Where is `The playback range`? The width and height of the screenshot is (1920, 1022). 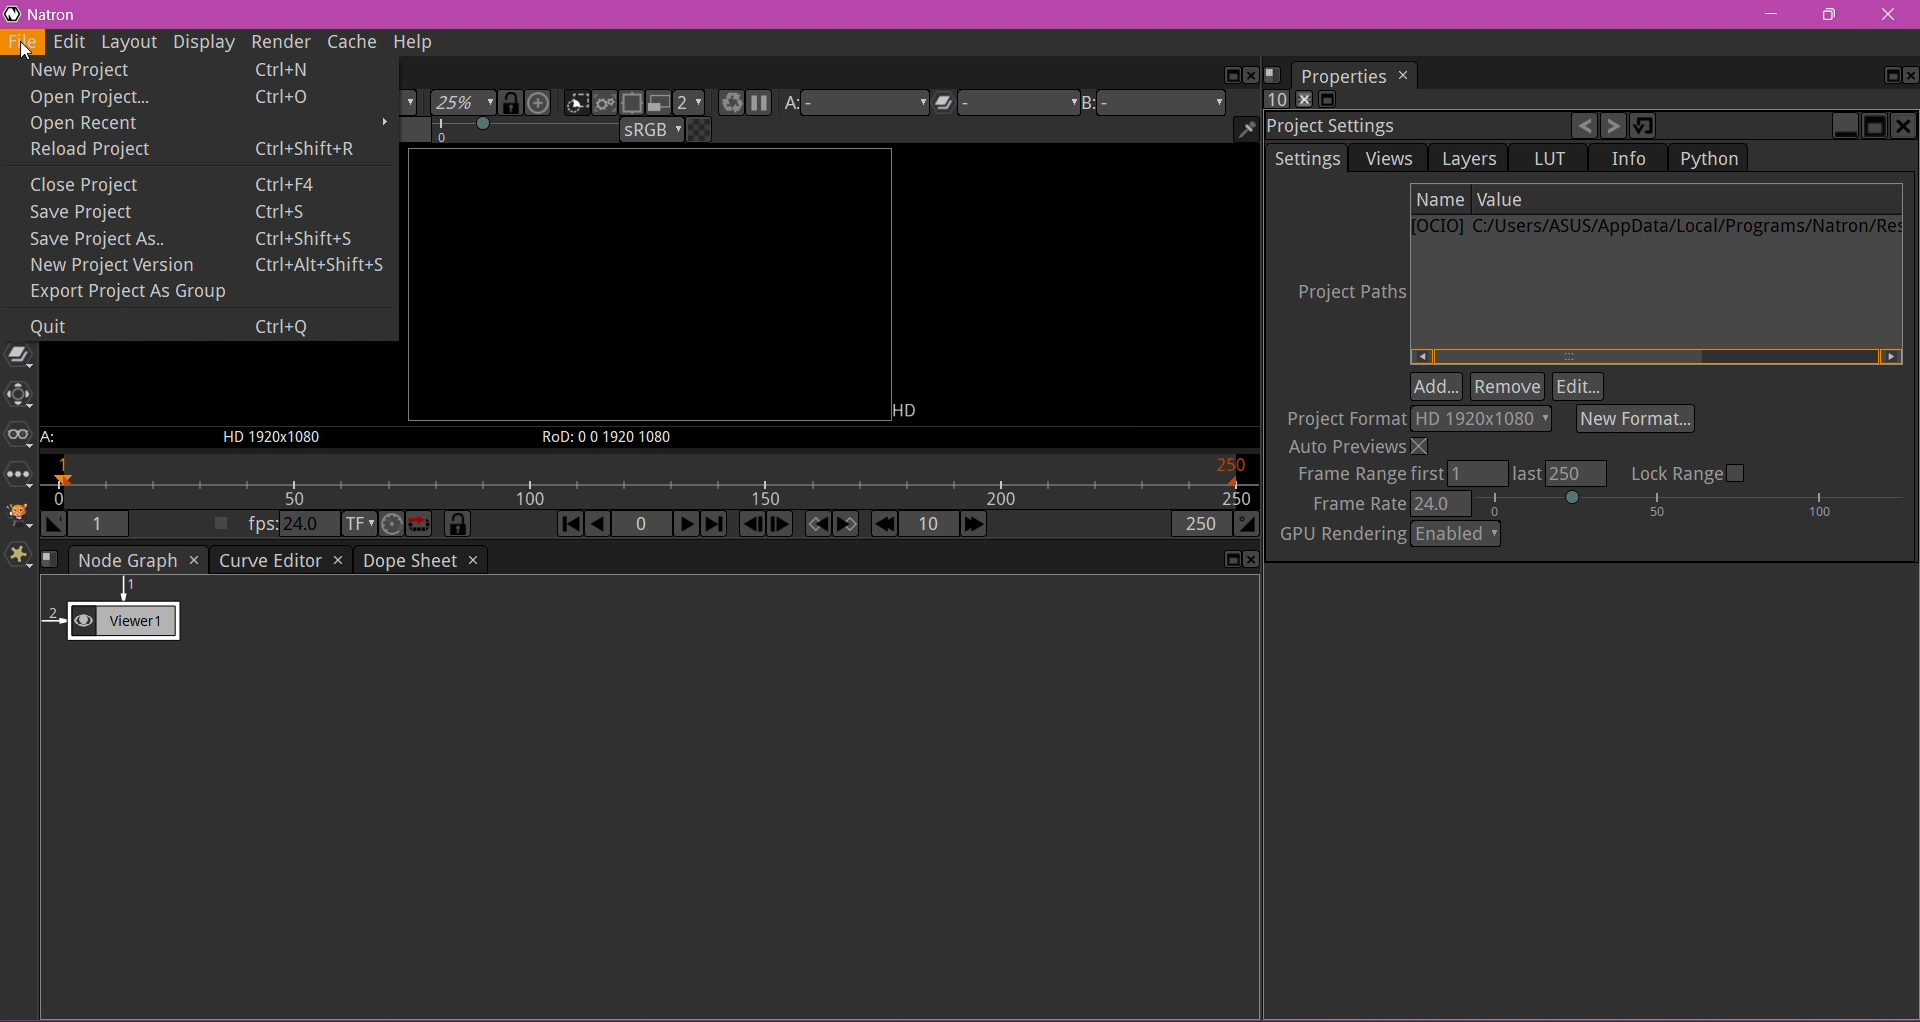 The playback range is located at coordinates (650, 483).